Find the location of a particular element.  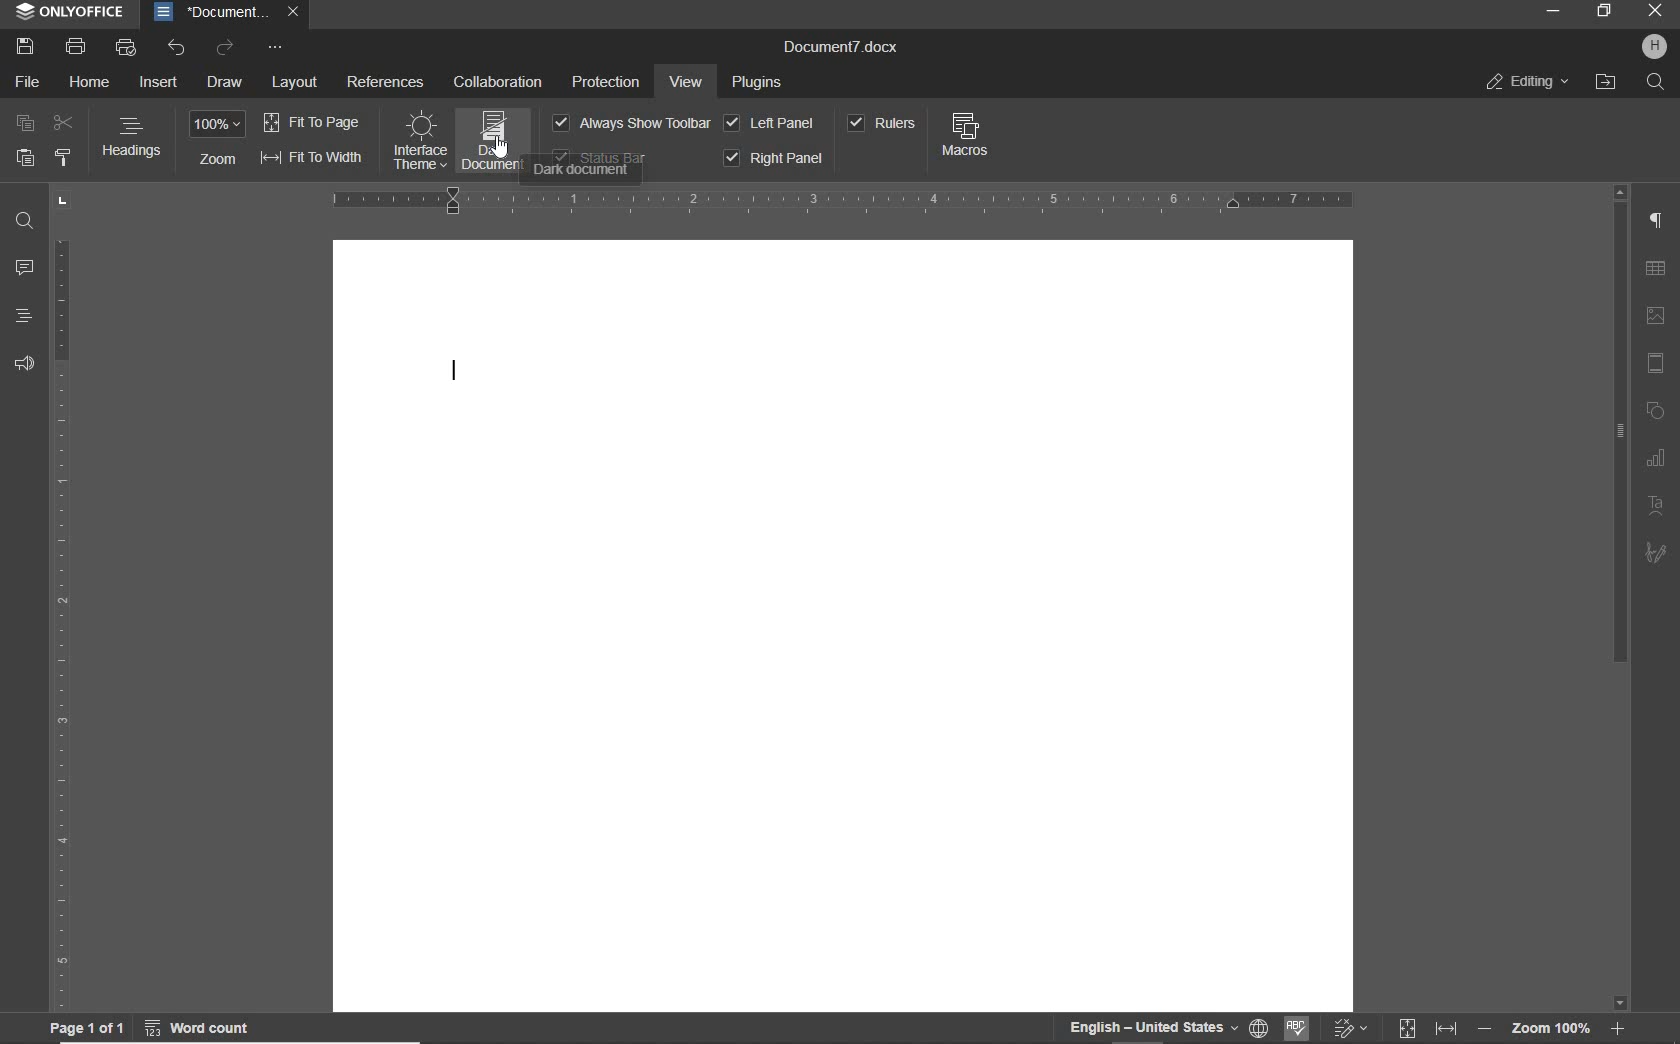

RULERS is located at coordinates (883, 125).